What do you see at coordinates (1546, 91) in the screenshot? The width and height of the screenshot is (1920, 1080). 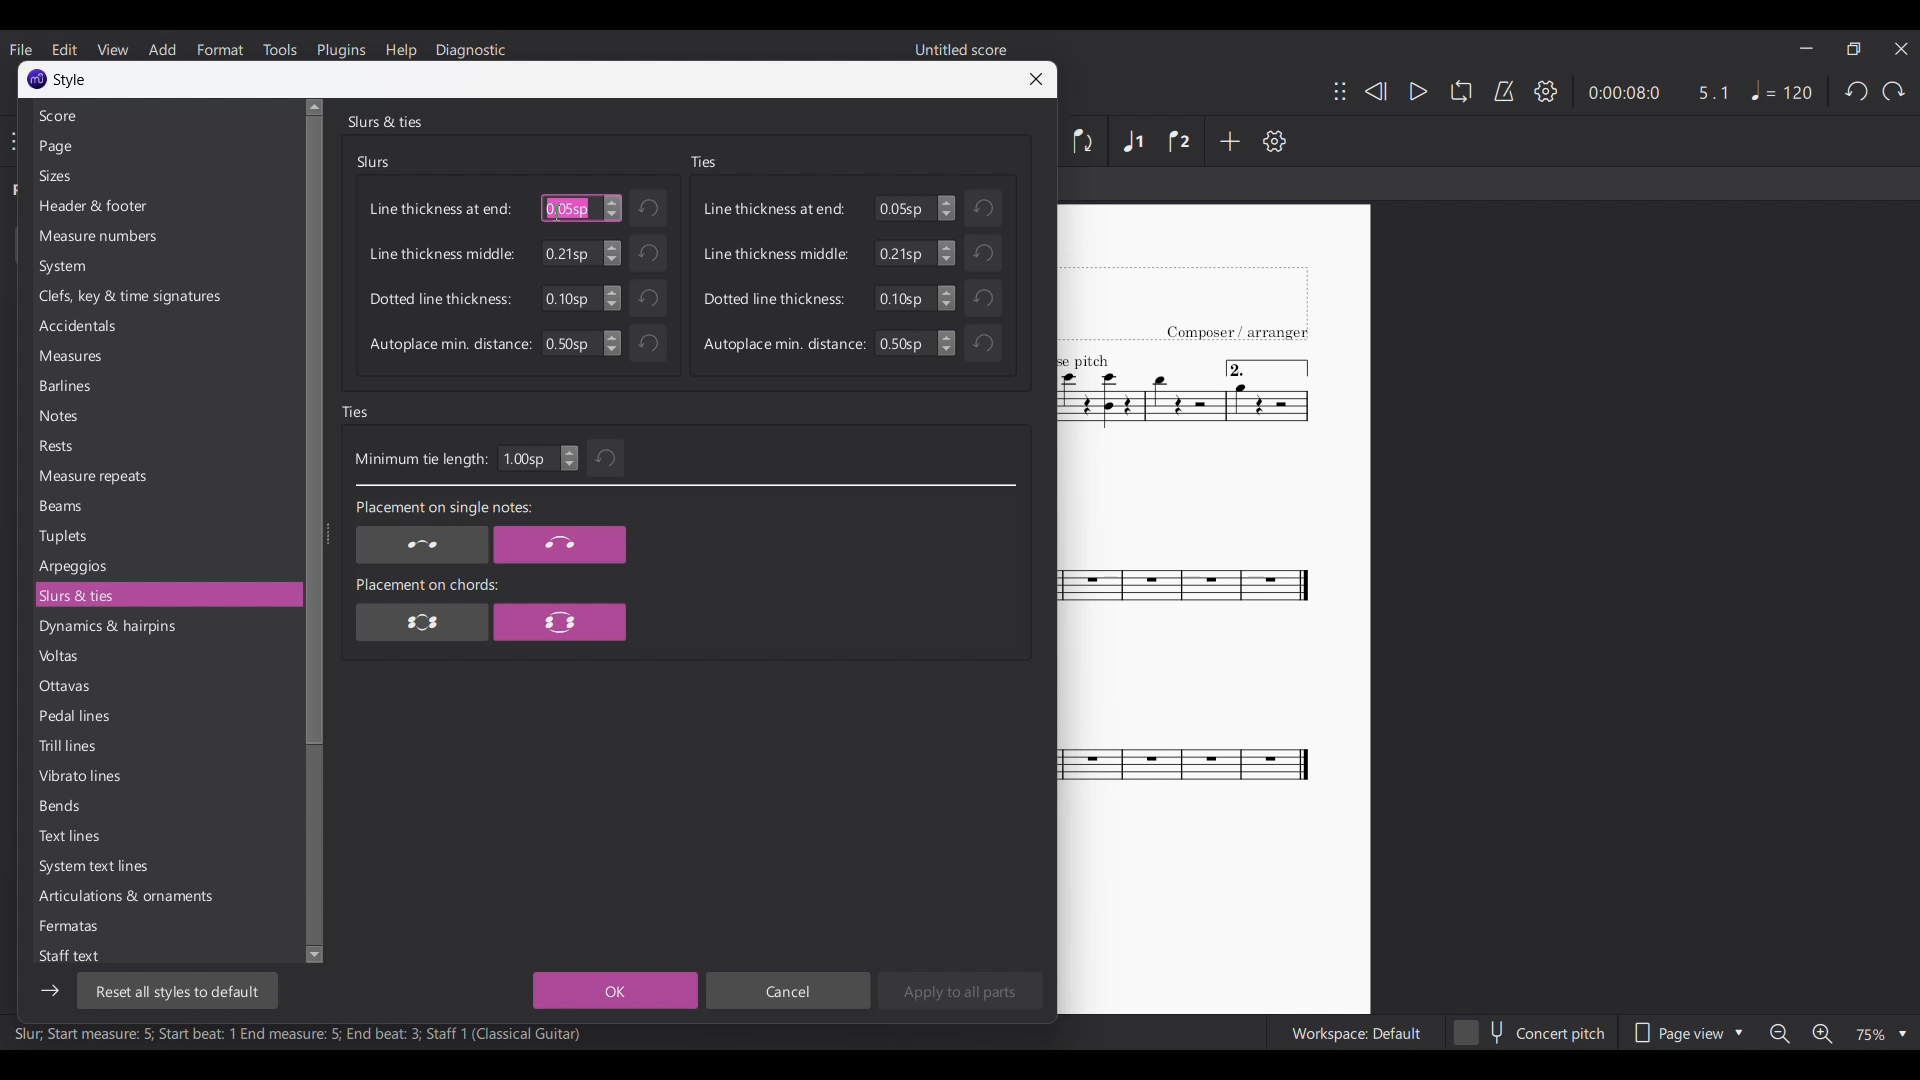 I see `Settings` at bounding box center [1546, 91].